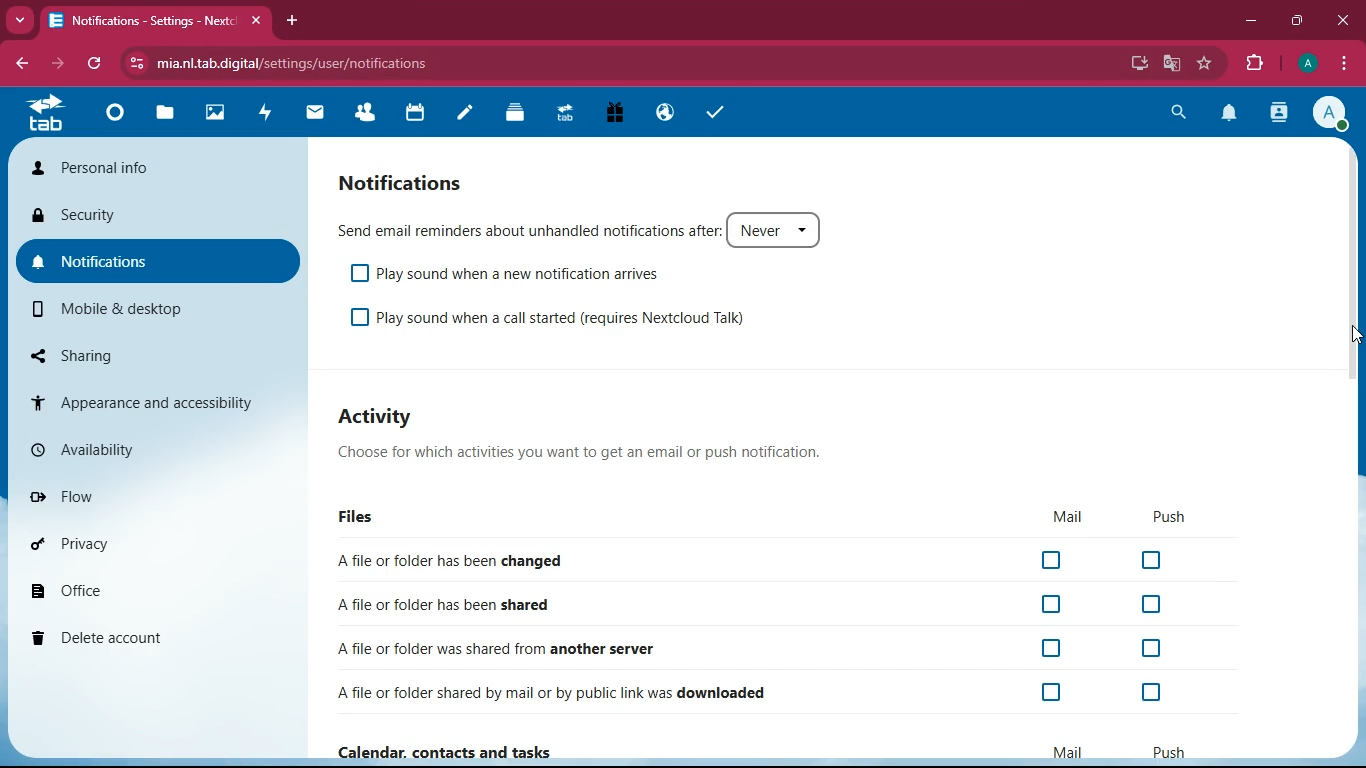 The height and width of the screenshot is (768, 1366). What do you see at coordinates (94, 64) in the screenshot?
I see `refresh` at bounding box center [94, 64].